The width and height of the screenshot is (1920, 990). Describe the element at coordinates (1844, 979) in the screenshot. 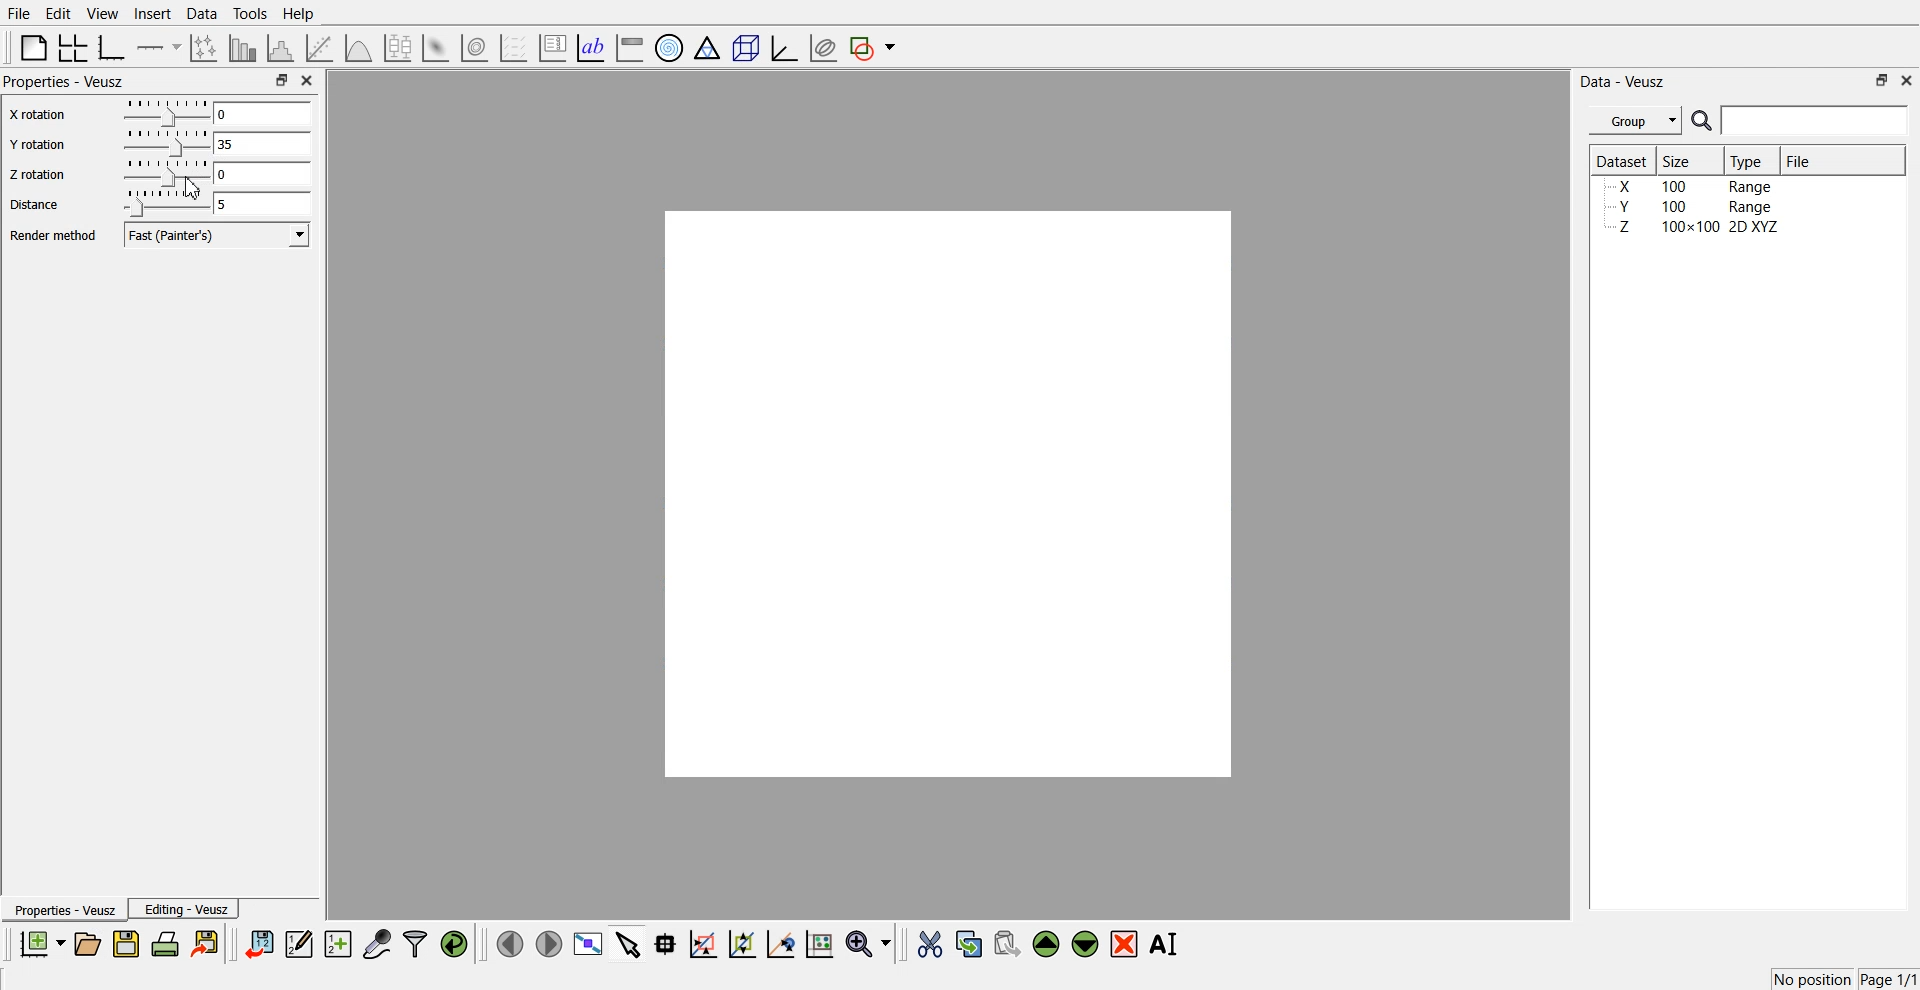

I see `No position Page 1/1` at that location.